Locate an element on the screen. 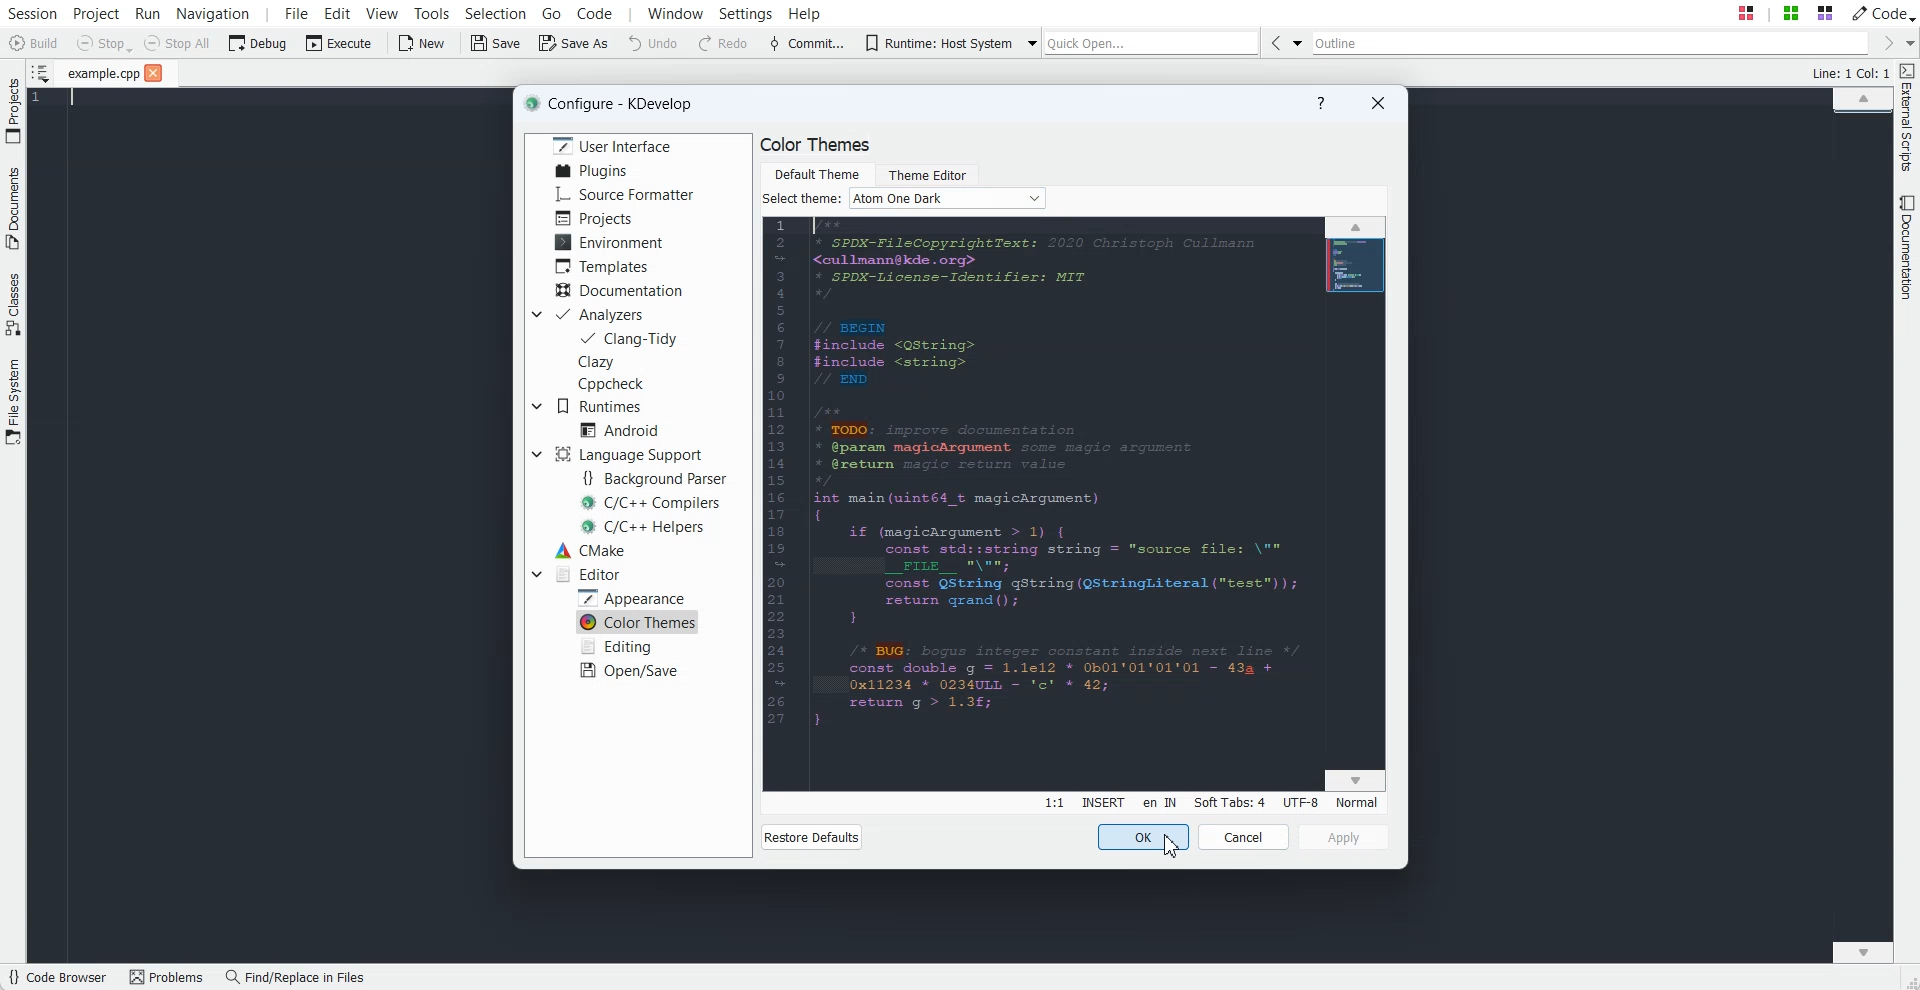  Runtime: Host System is located at coordinates (933, 43).